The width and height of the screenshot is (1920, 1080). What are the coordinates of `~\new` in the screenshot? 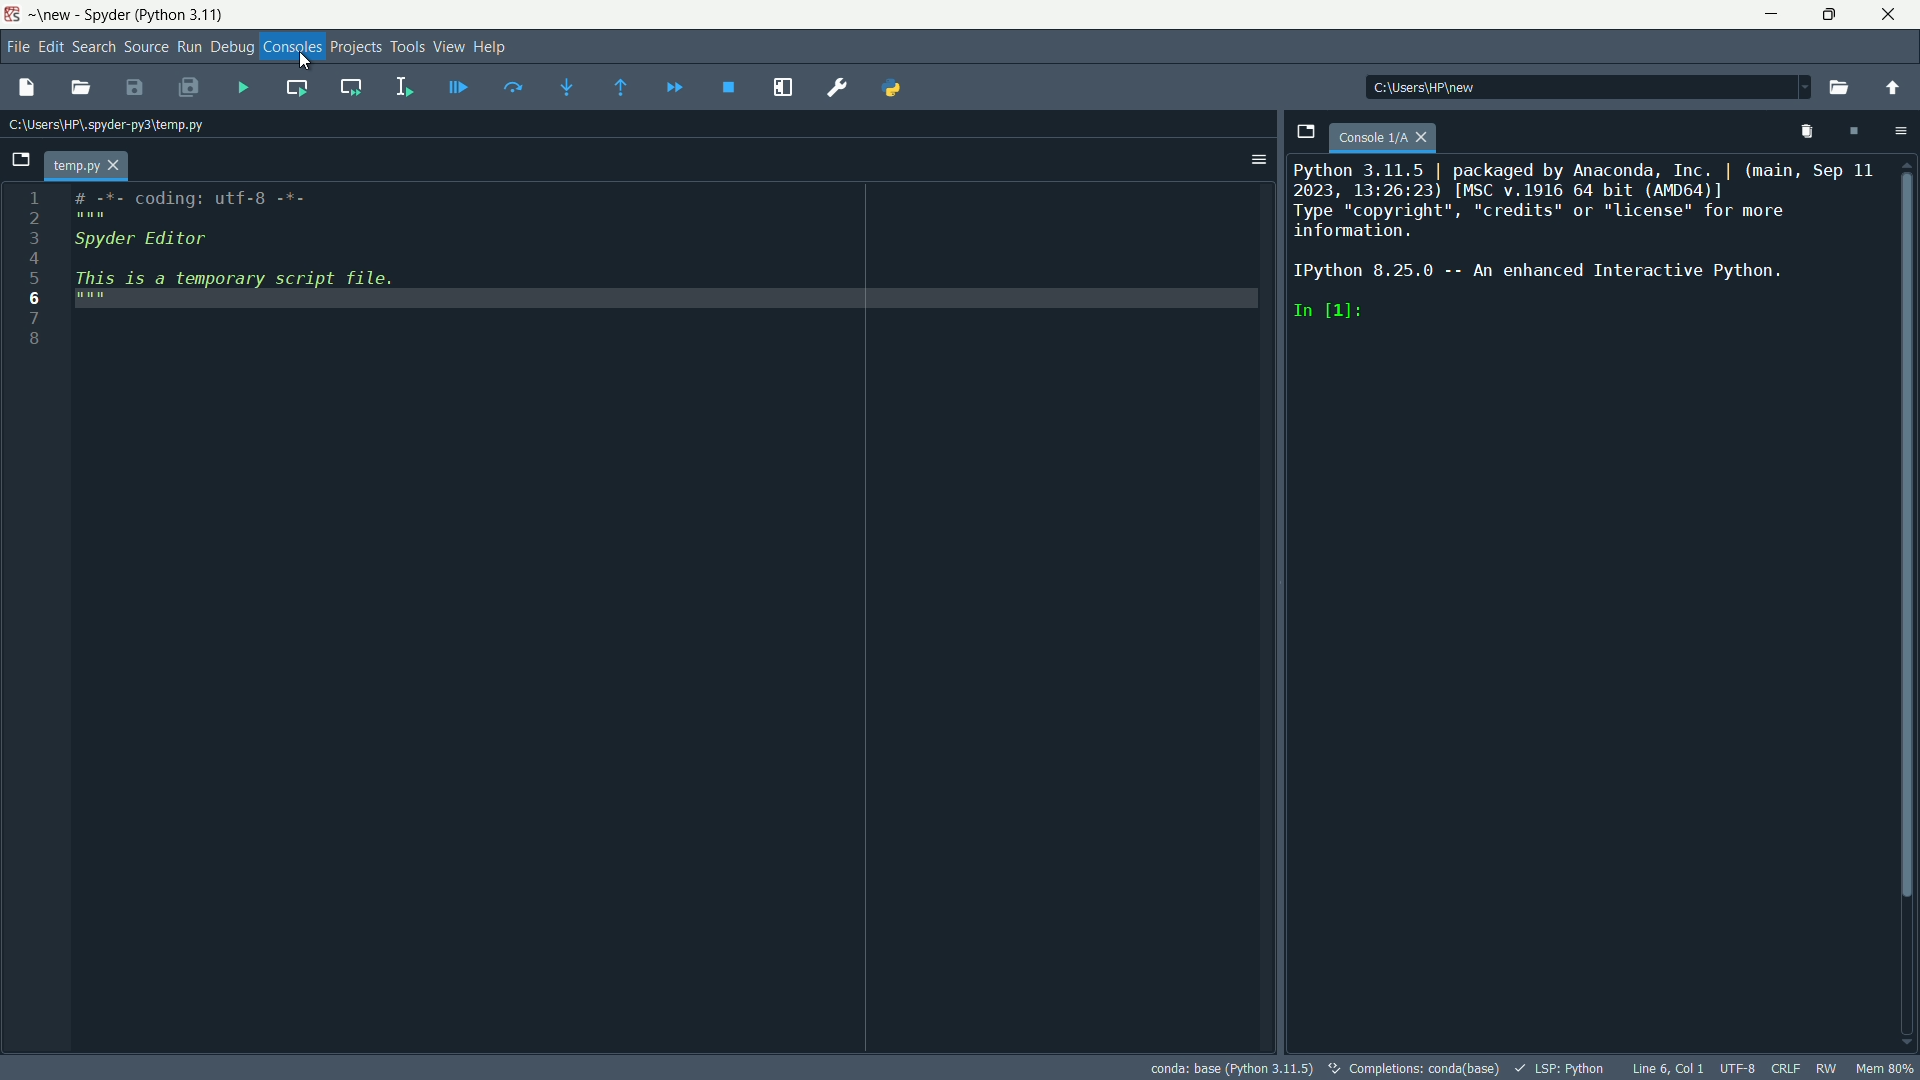 It's located at (52, 15).